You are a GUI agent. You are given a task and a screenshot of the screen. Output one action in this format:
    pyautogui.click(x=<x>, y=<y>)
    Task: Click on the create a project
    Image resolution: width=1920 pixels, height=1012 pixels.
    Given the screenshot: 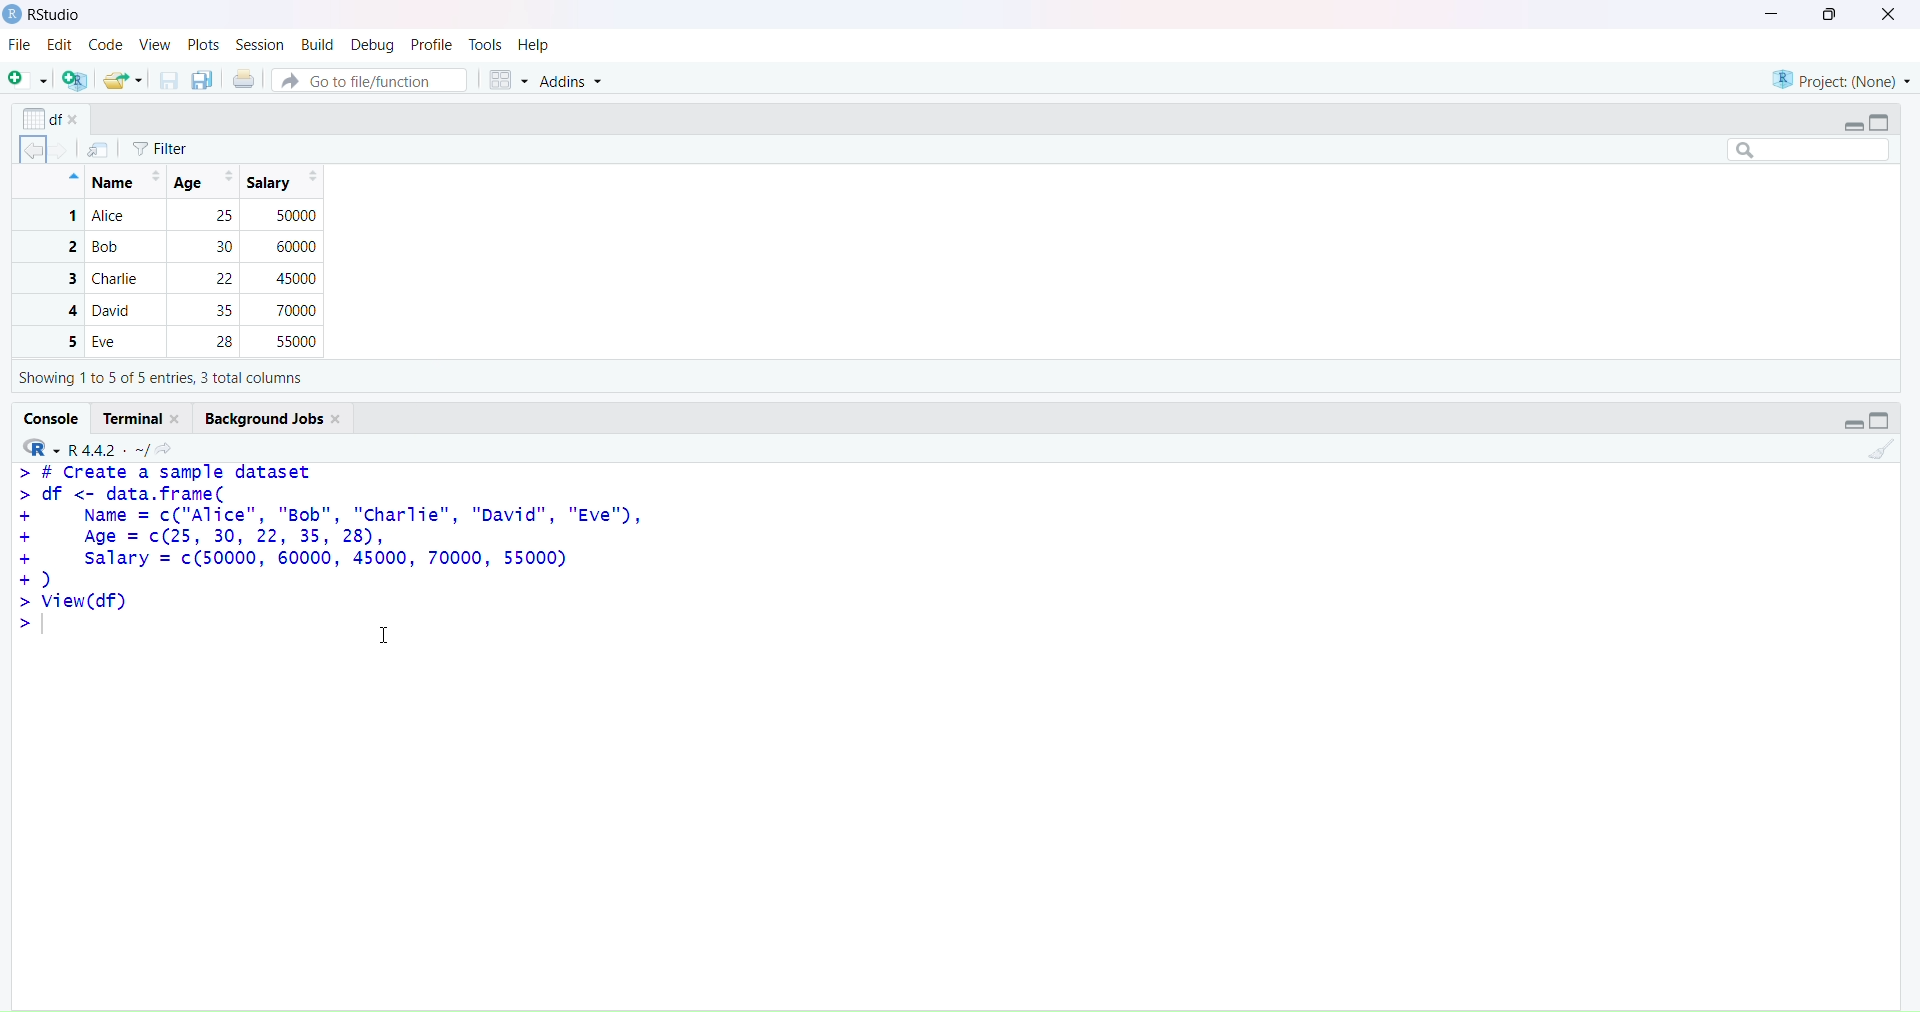 What is the action you would take?
    pyautogui.click(x=75, y=80)
    